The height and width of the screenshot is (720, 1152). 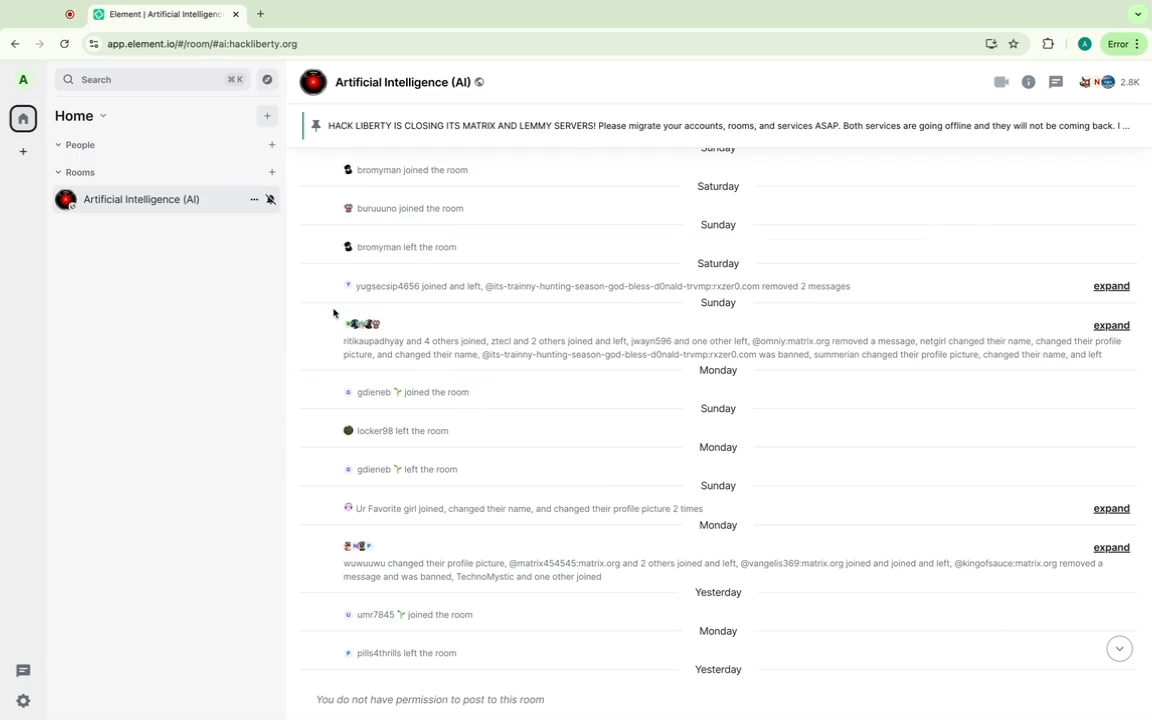 What do you see at coordinates (82, 173) in the screenshot?
I see `Rooms` at bounding box center [82, 173].